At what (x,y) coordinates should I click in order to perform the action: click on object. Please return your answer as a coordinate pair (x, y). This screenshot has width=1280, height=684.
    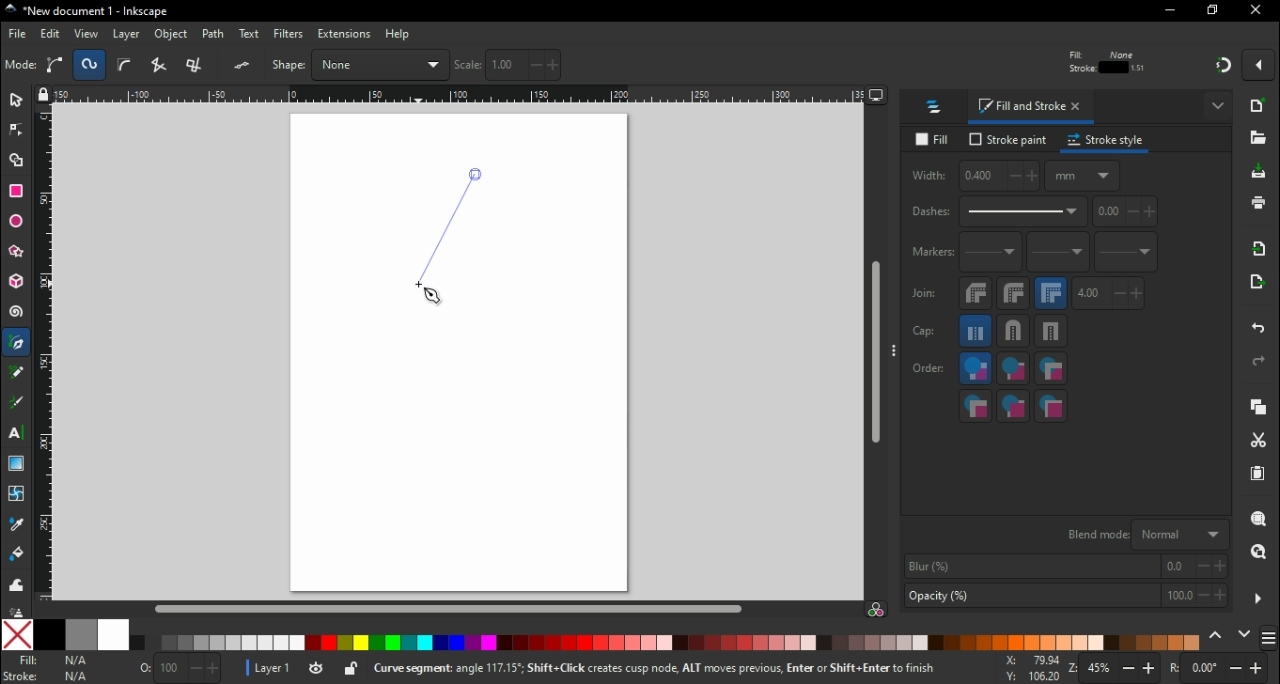
    Looking at the image, I should click on (172, 35).